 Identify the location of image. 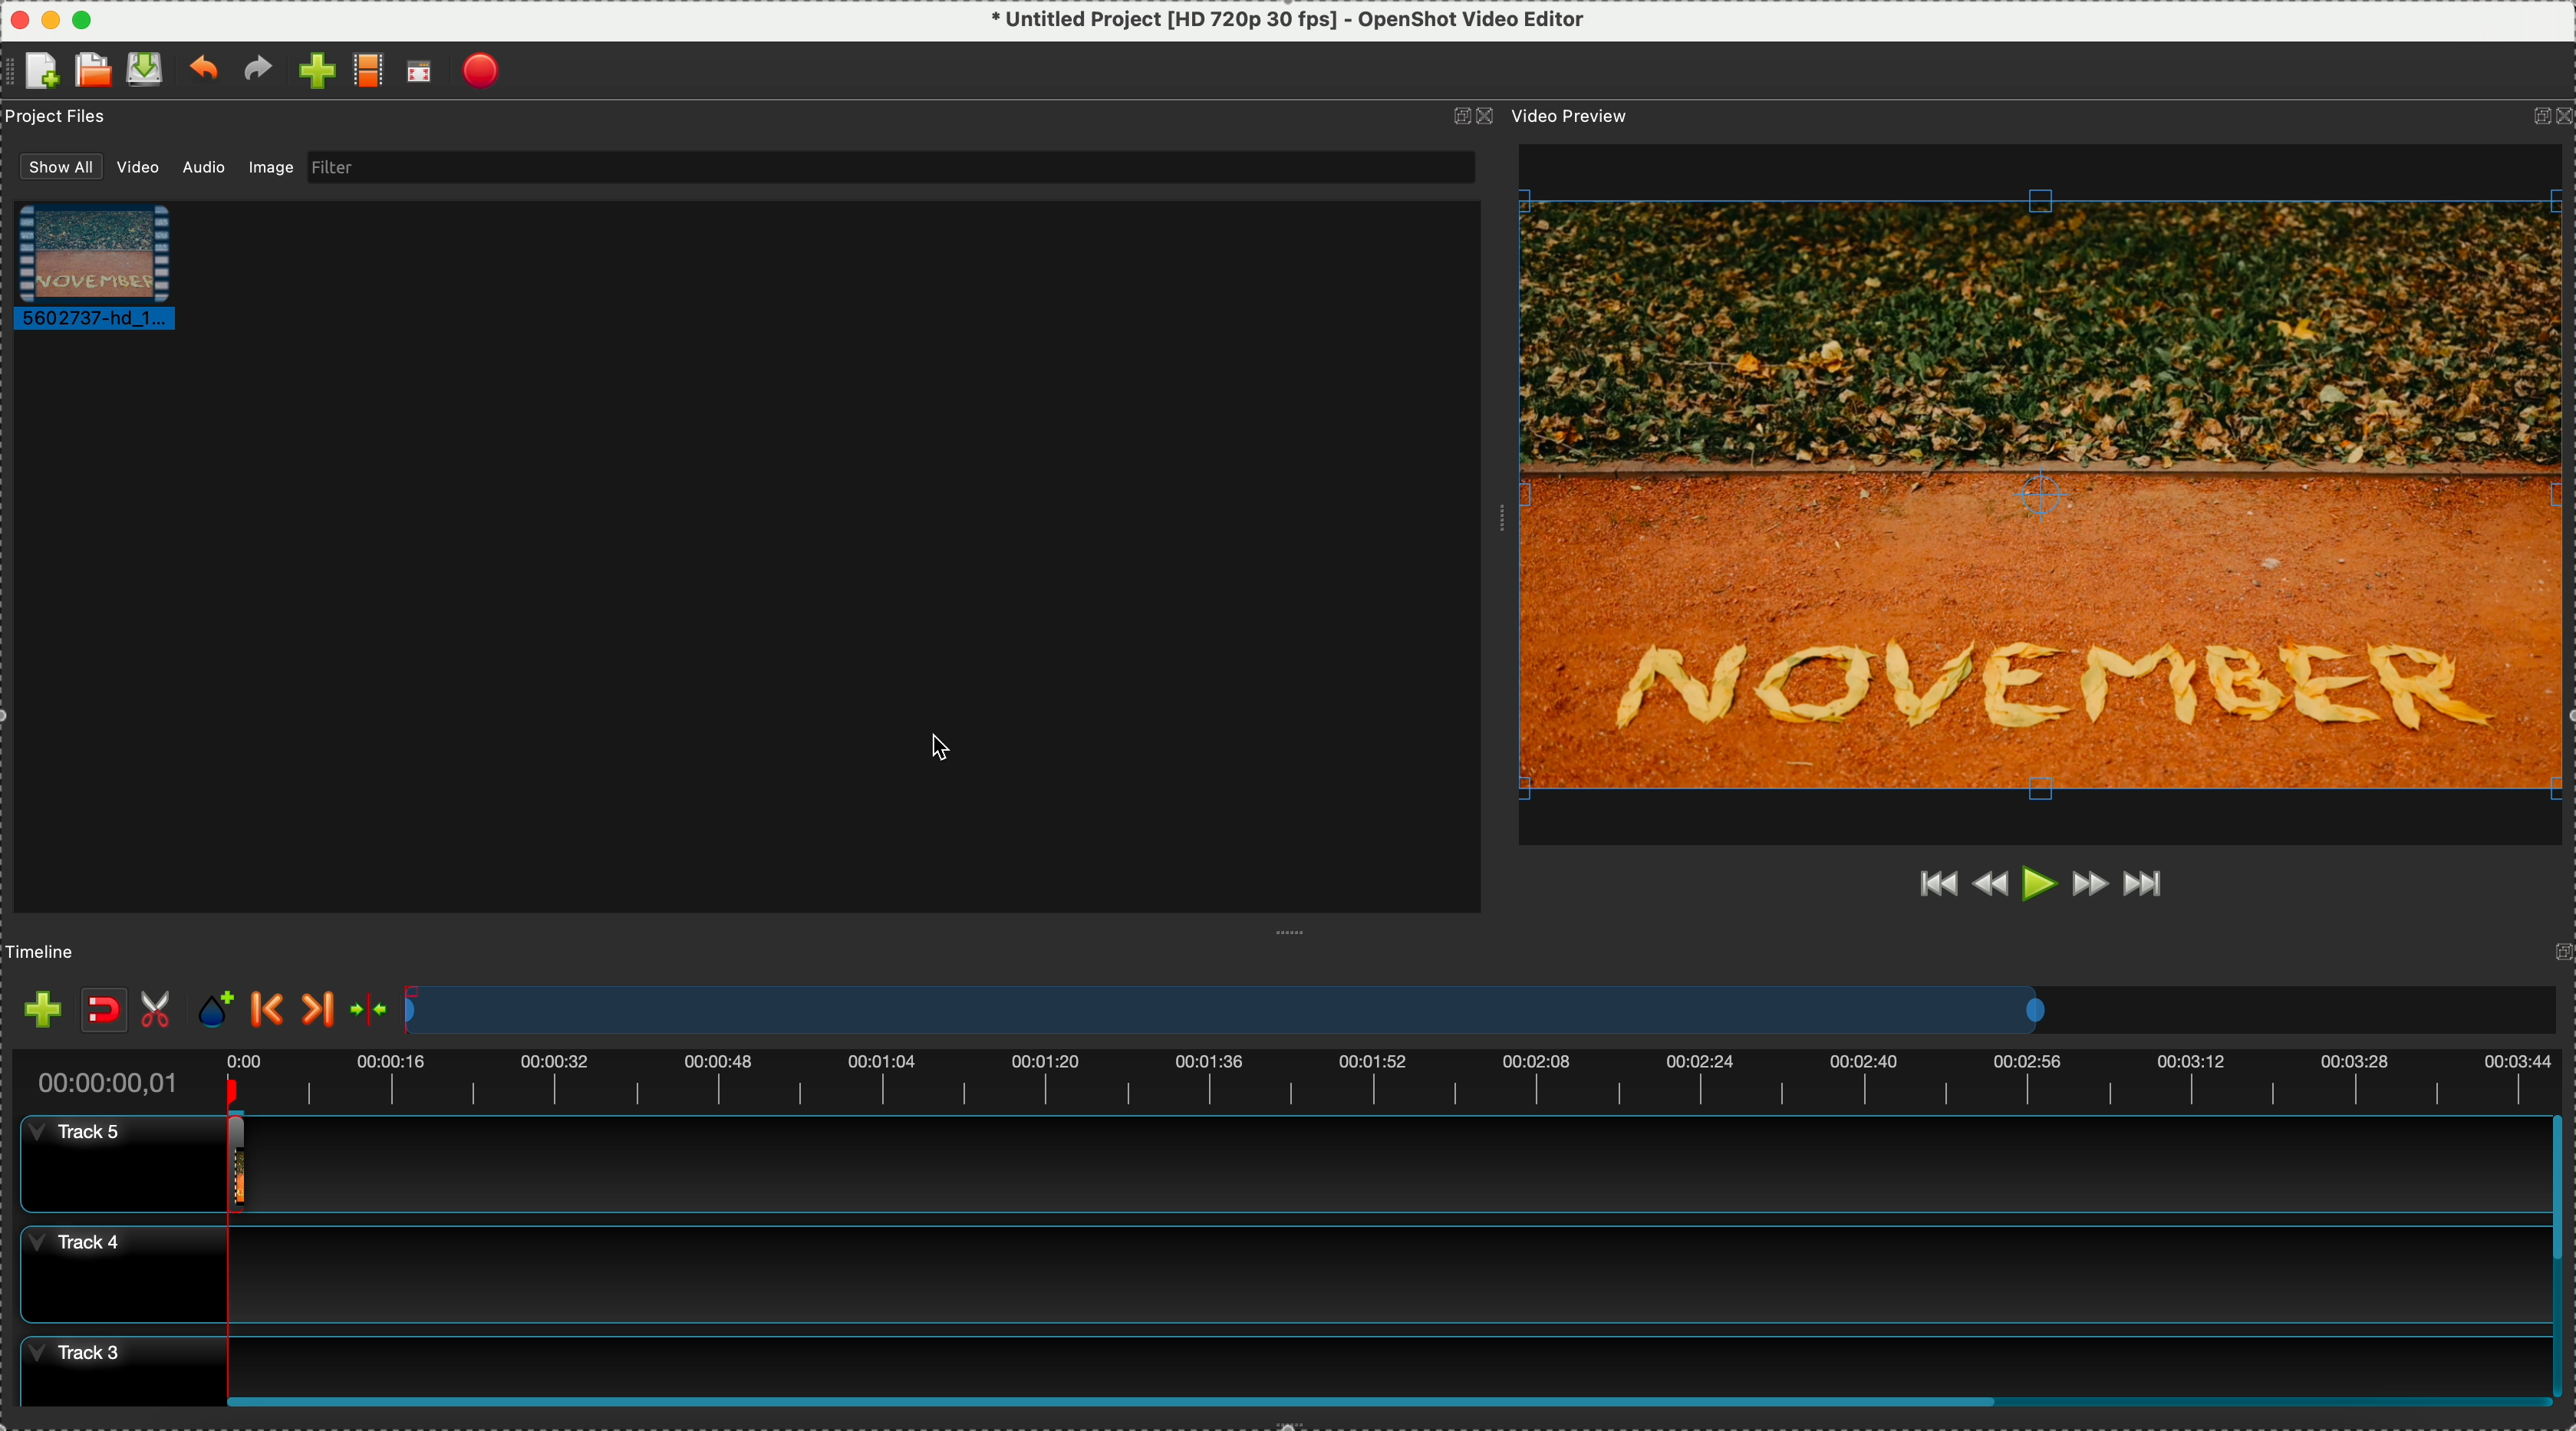
(274, 170).